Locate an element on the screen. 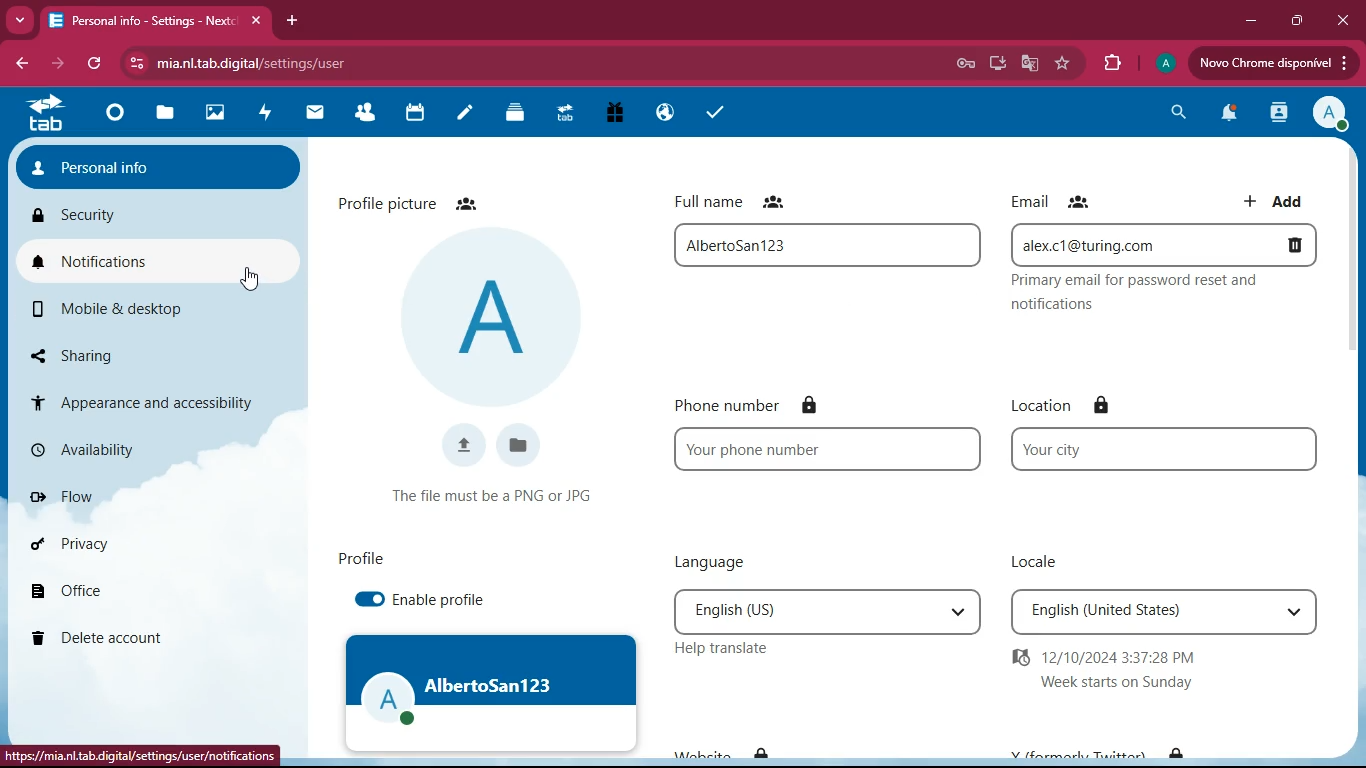  close is located at coordinates (1342, 20).